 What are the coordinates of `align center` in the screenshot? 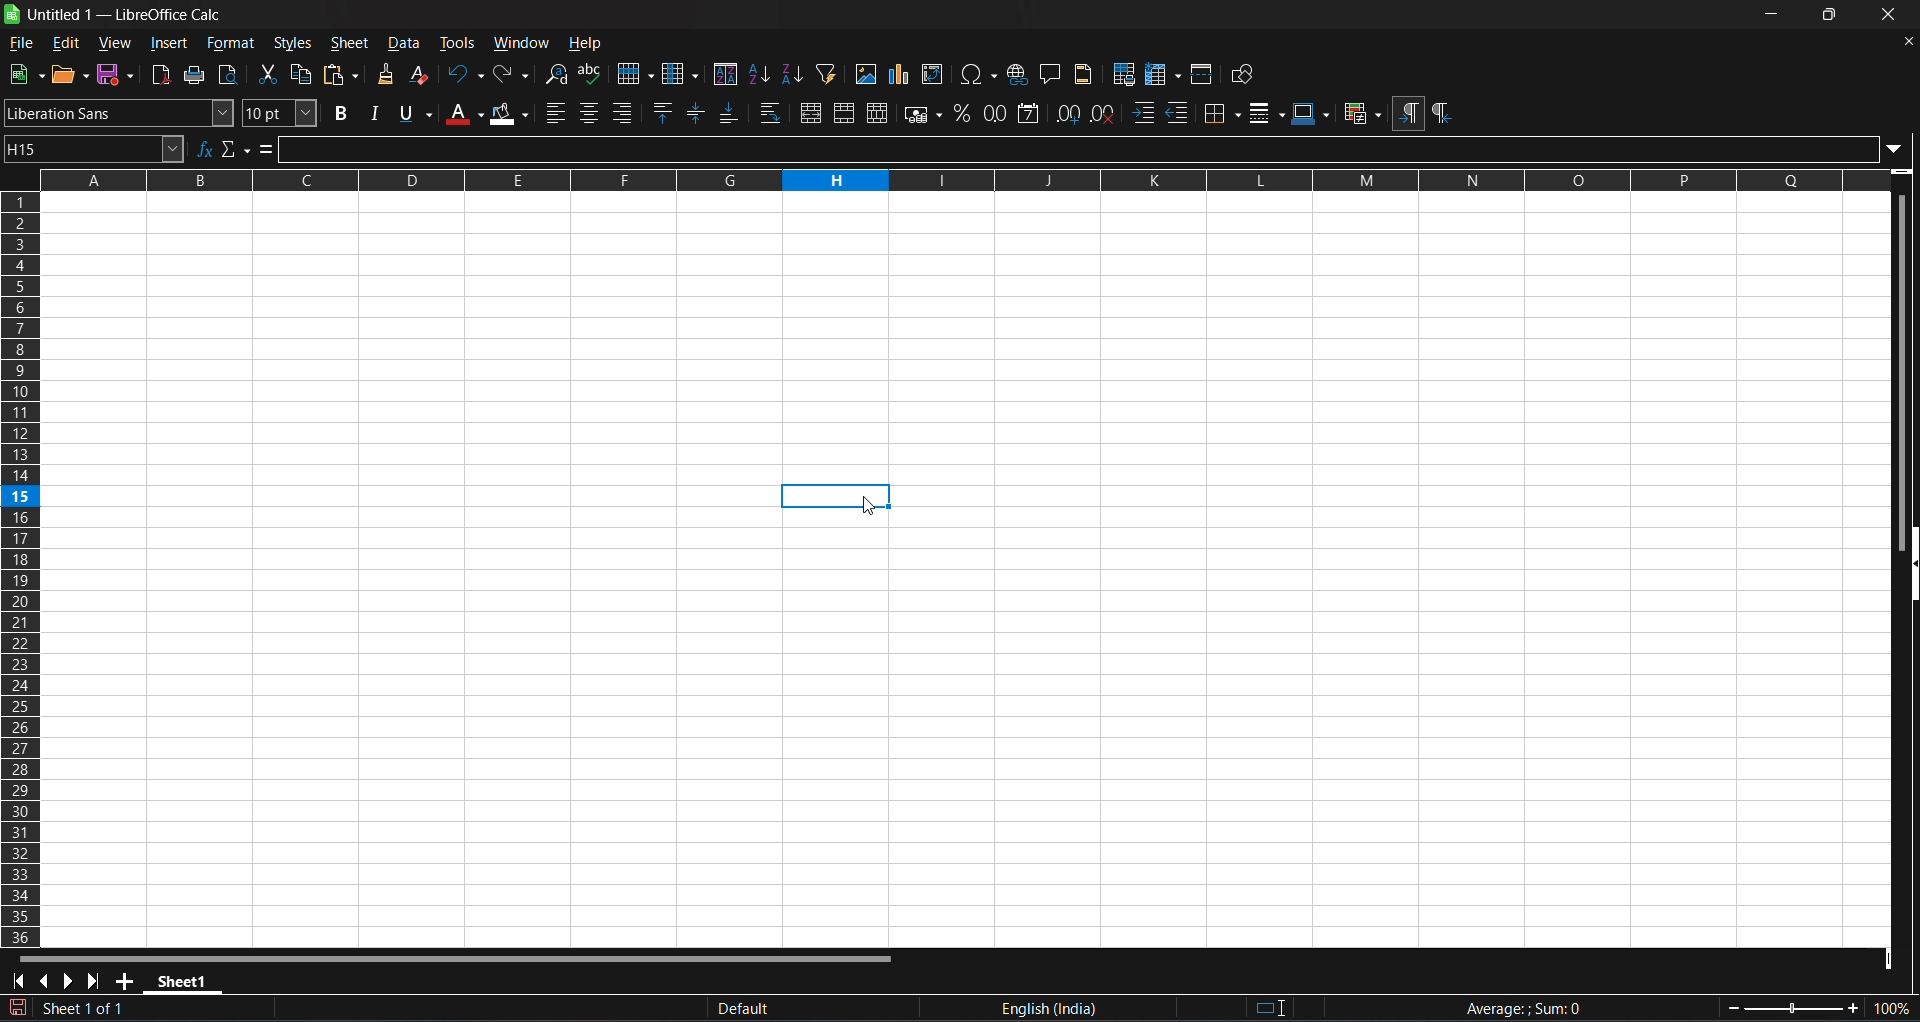 It's located at (589, 113).